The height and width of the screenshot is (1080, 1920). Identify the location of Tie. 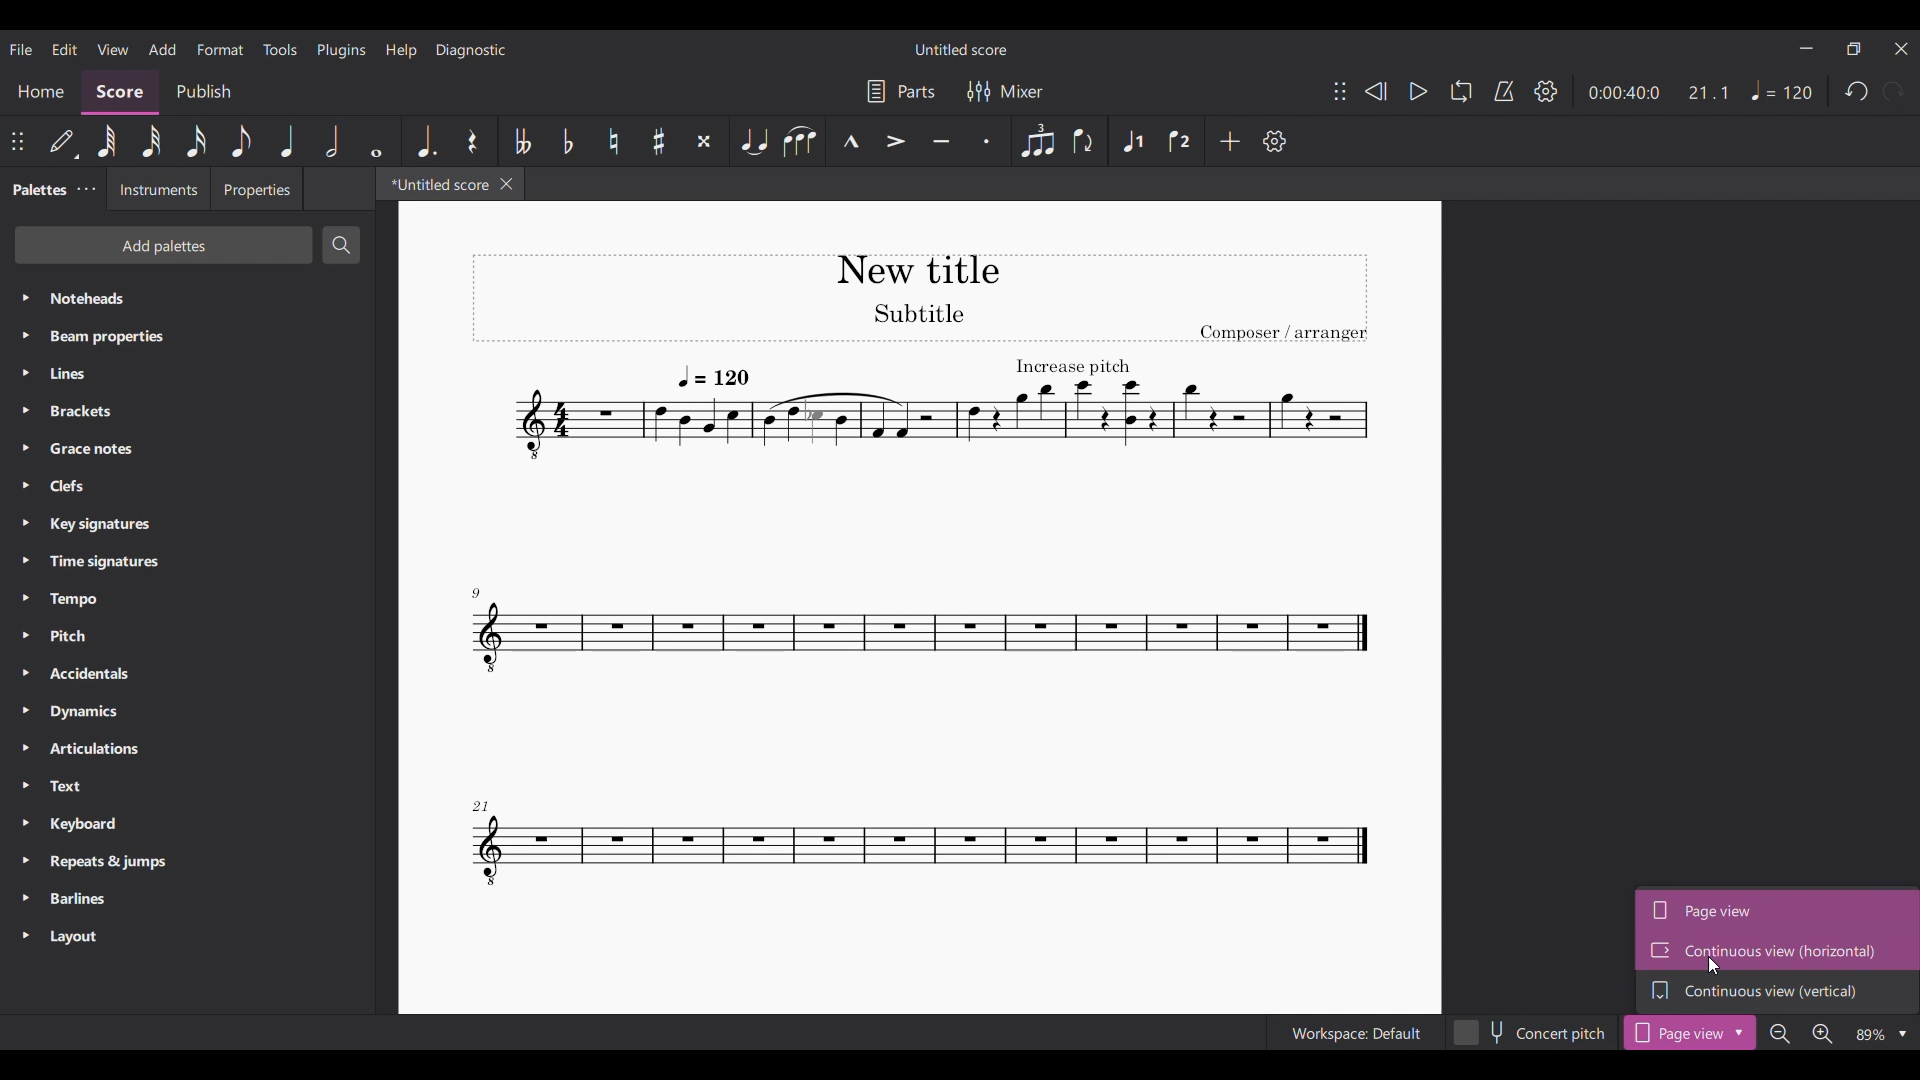
(752, 141).